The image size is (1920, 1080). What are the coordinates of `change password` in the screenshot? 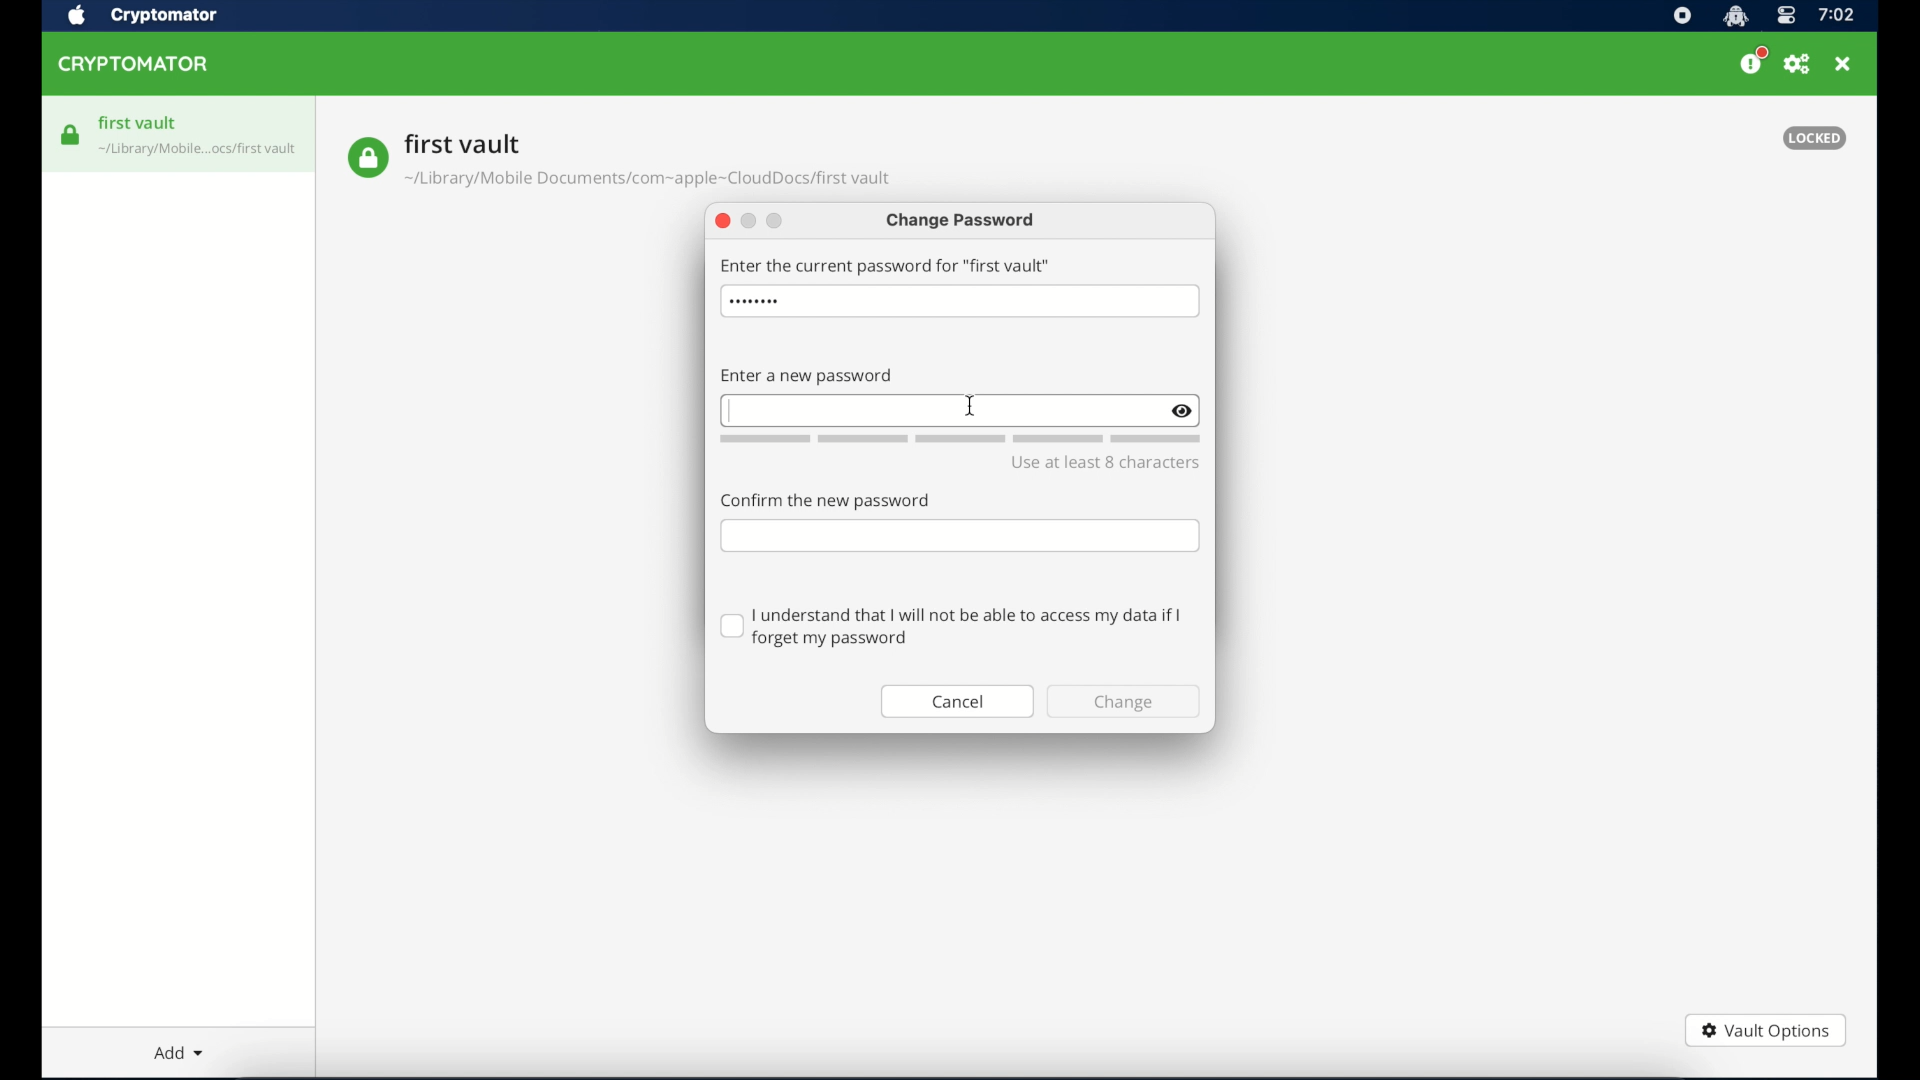 It's located at (962, 222).